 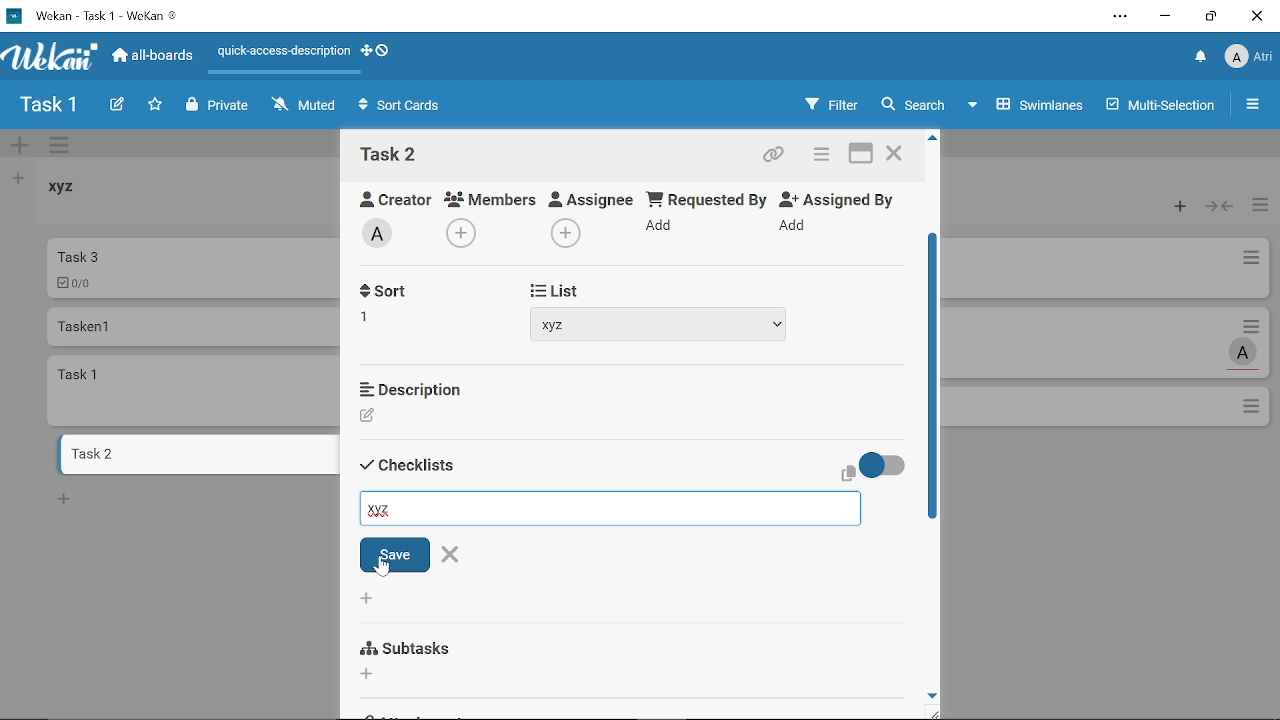 I want to click on Add, so click(x=563, y=233).